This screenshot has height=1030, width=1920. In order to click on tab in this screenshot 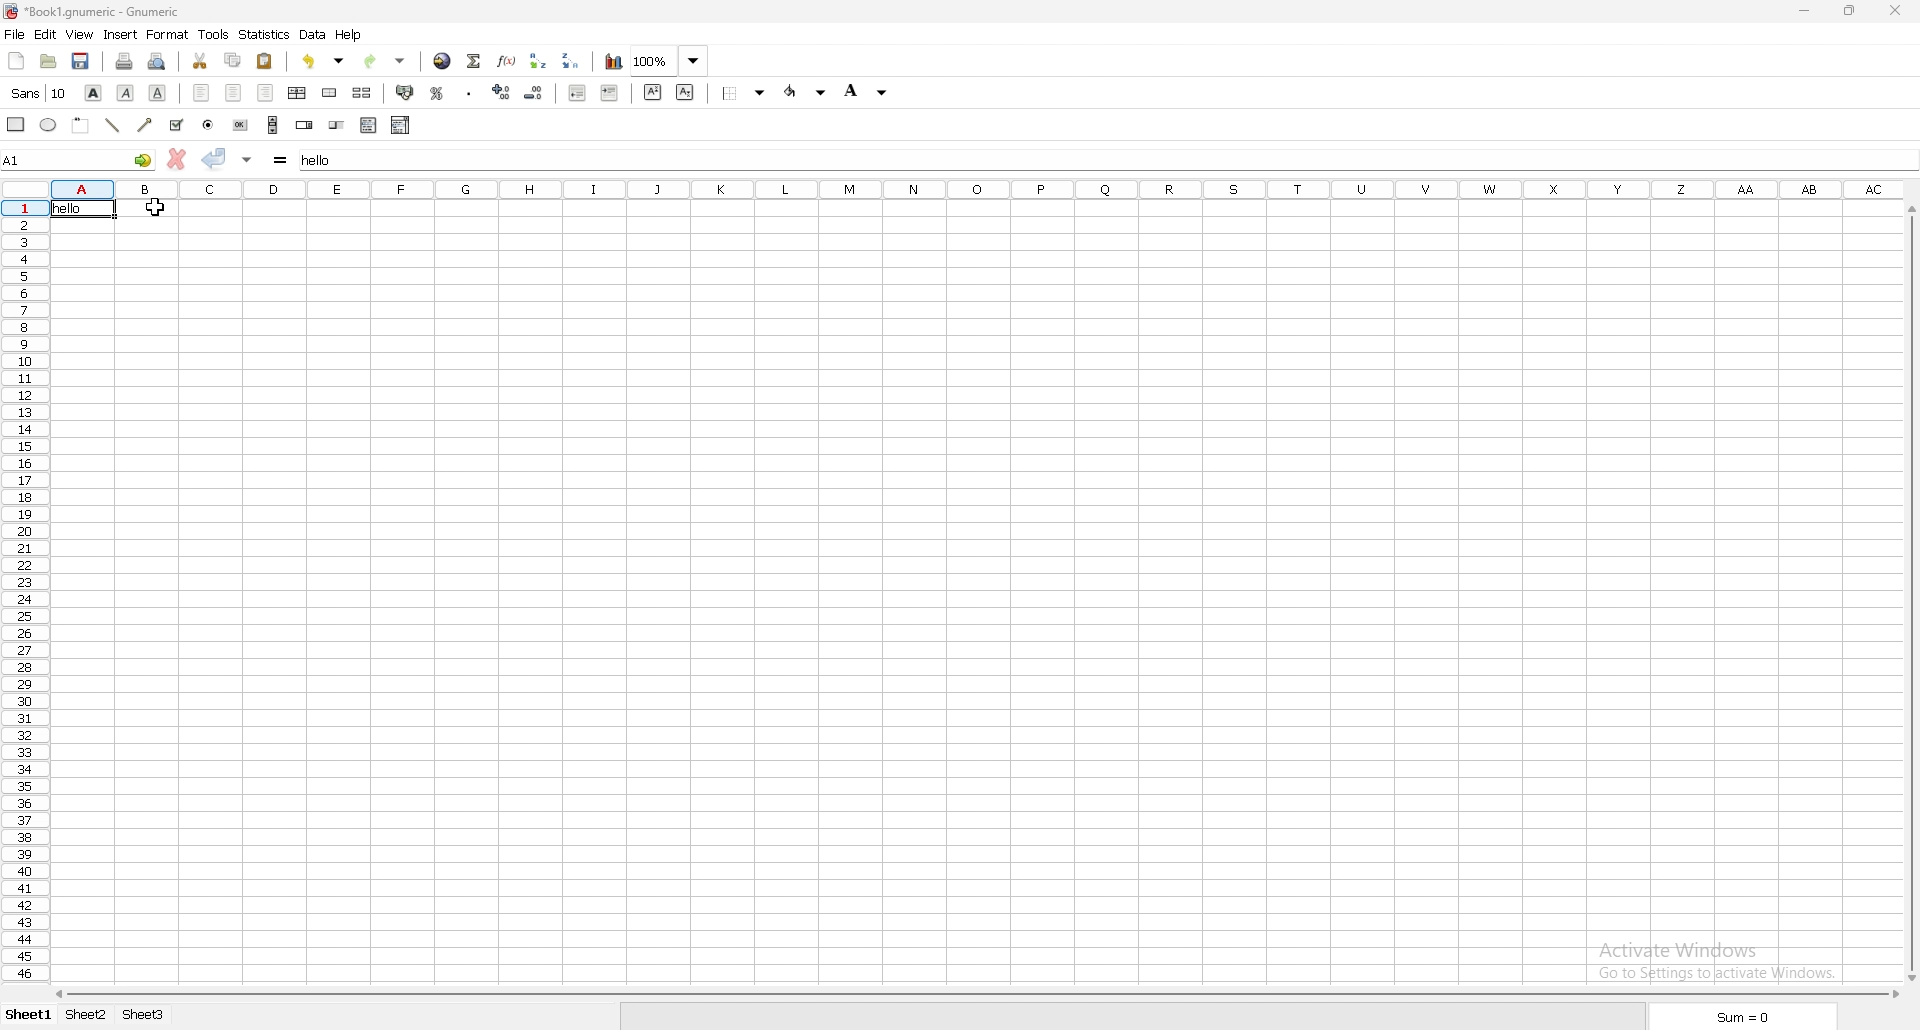, I will do `click(85, 1016)`.